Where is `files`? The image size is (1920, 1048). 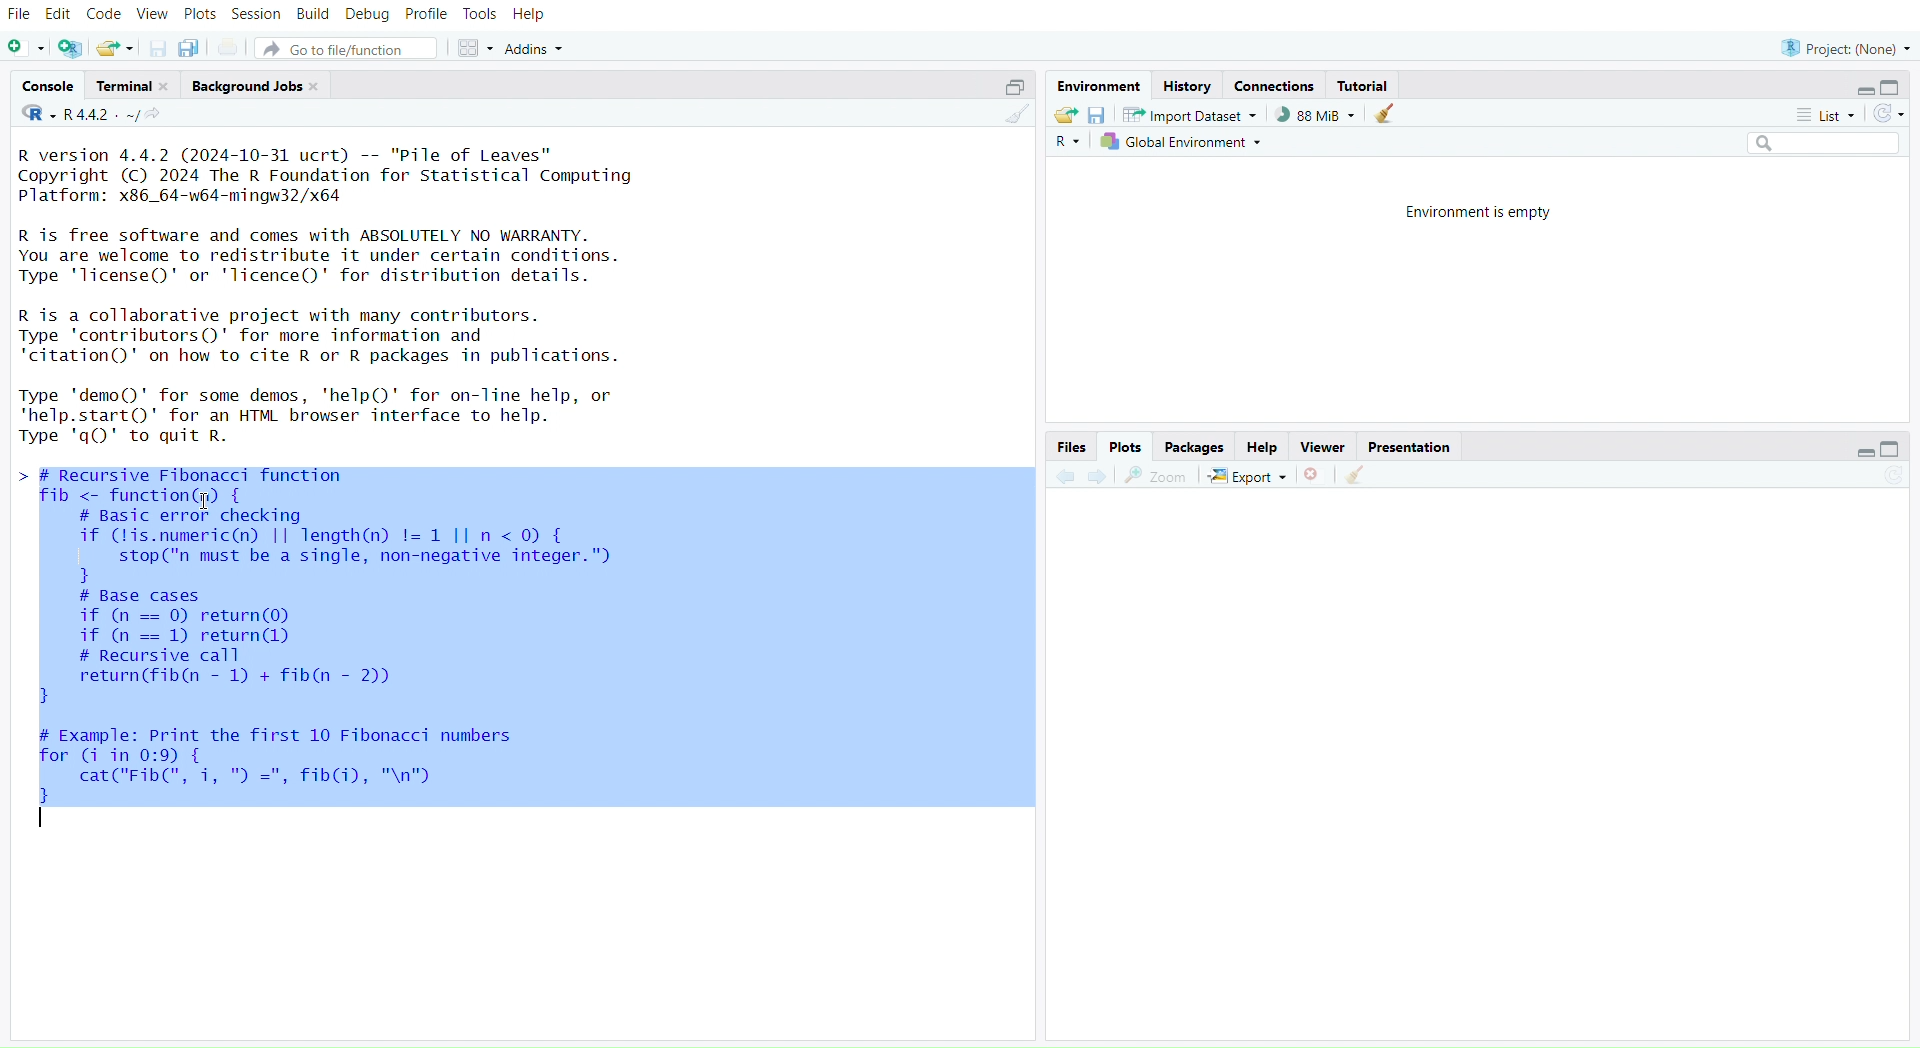 files is located at coordinates (1069, 448).